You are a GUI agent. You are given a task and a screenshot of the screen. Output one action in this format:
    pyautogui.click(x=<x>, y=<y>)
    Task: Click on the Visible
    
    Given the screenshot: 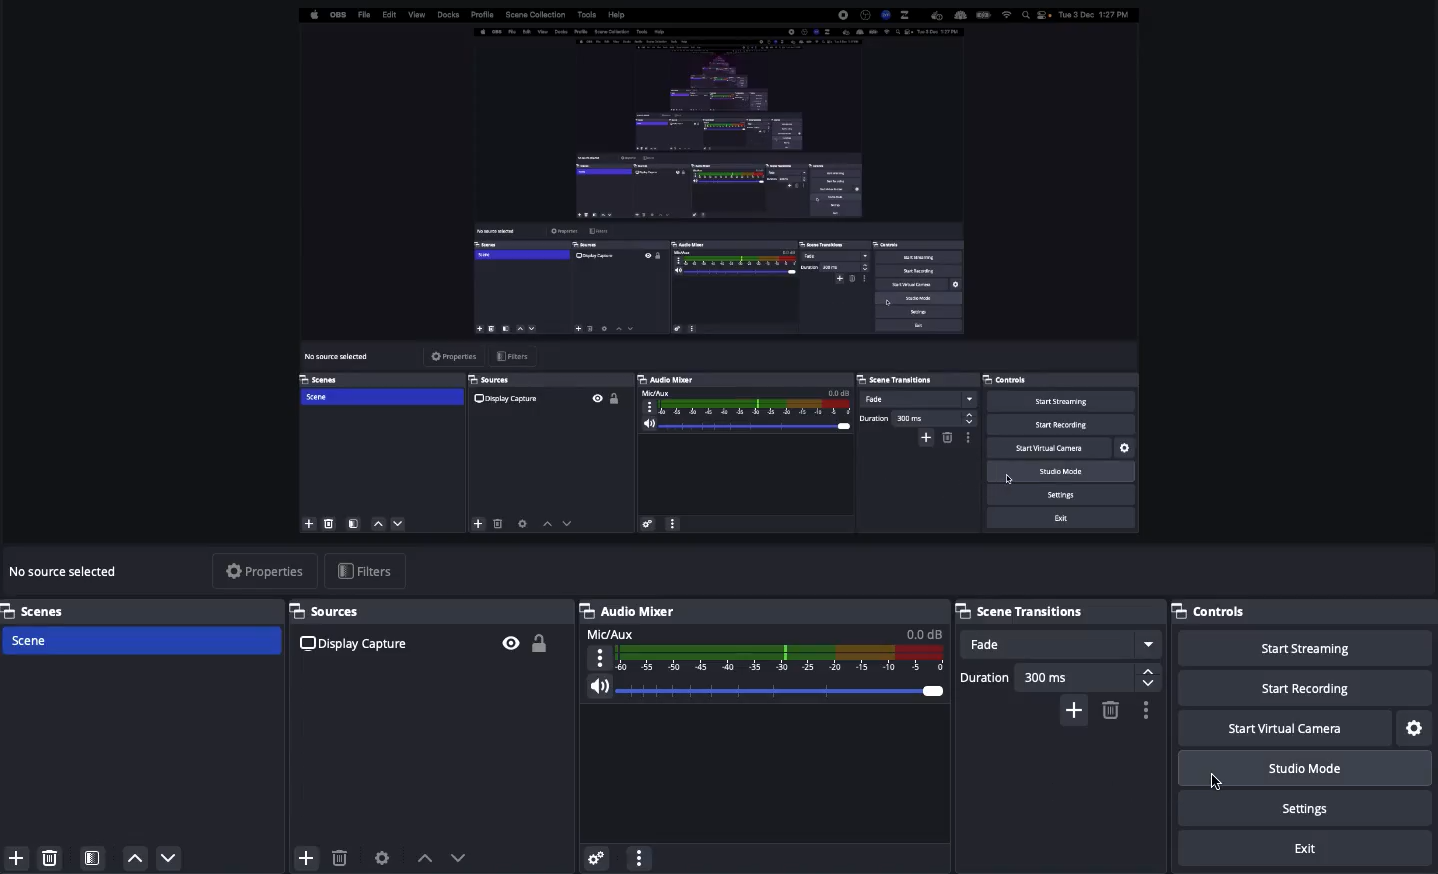 What is the action you would take?
    pyautogui.click(x=512, y=643)
    